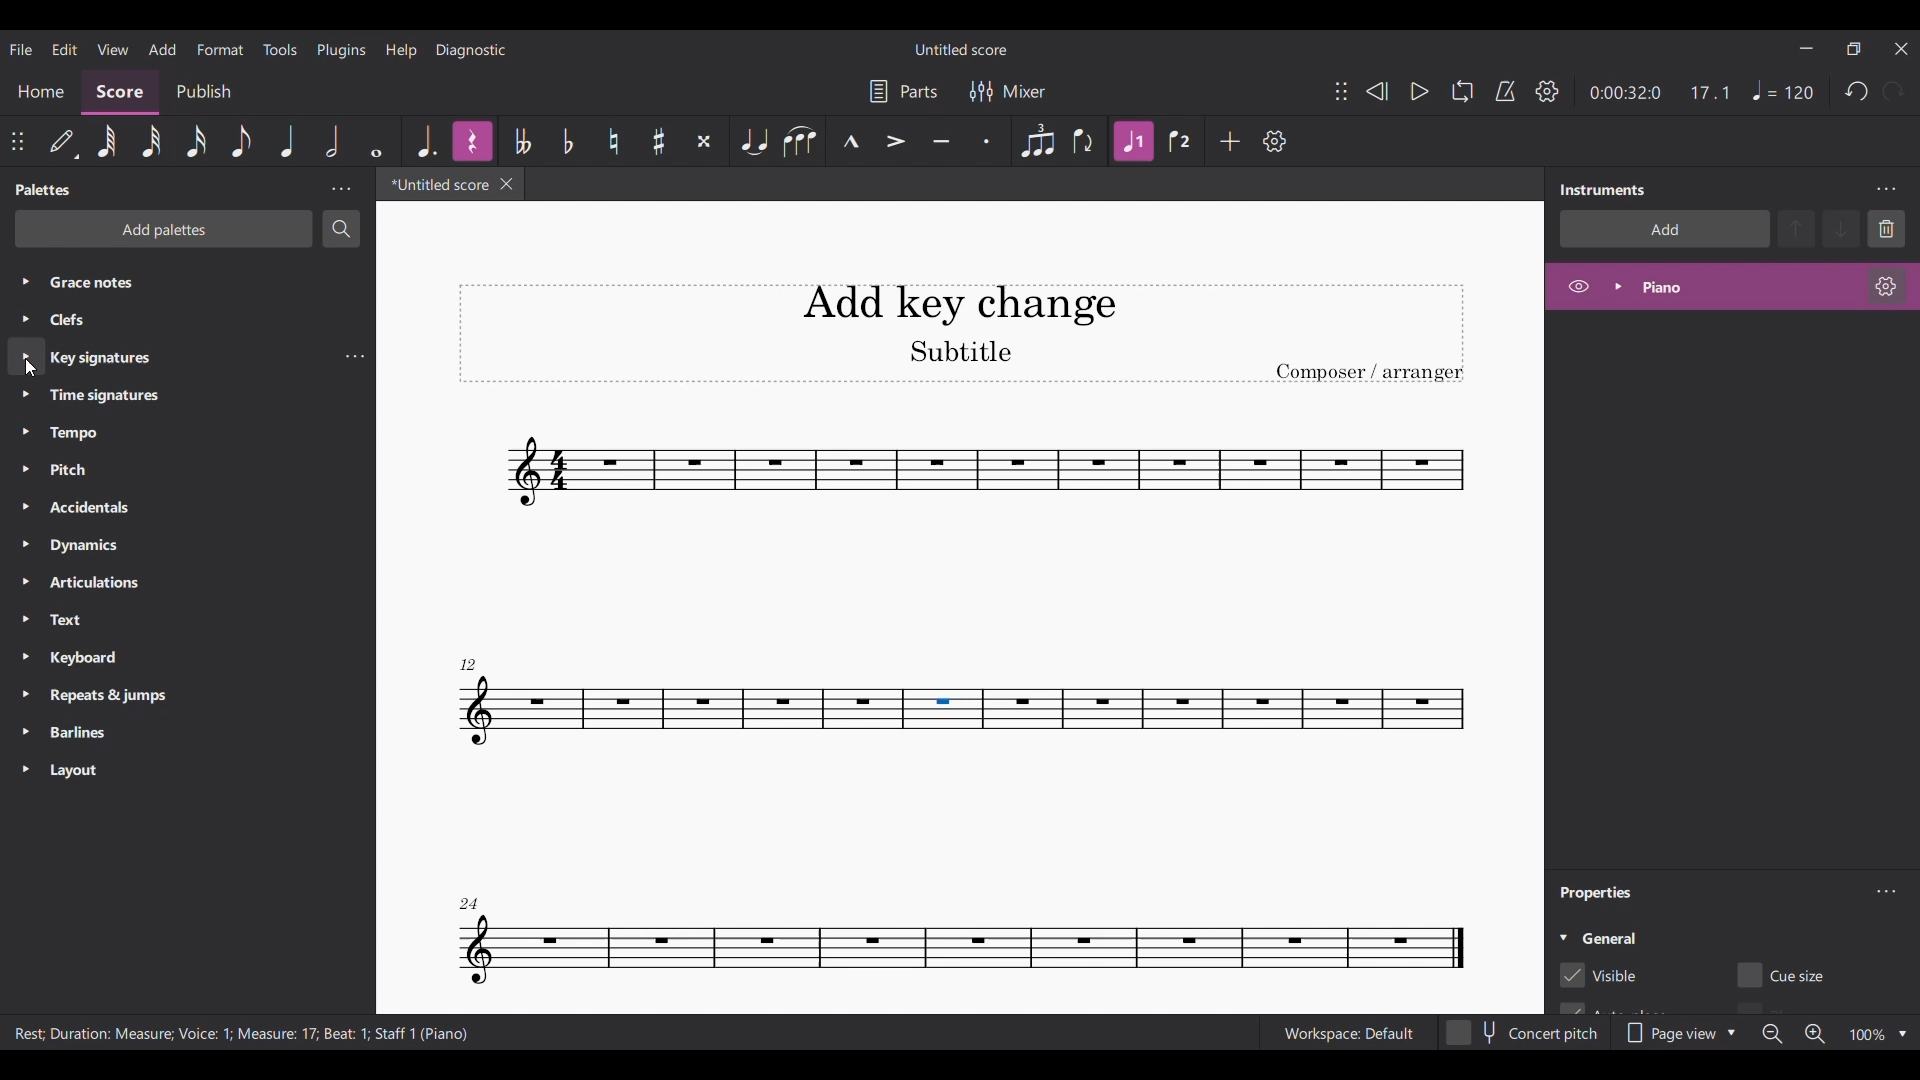 Image resolution: width=1920 pixels, height=1080 pixels. Describe the element at coordinates (63, 139) in the screenshot. I see `Default` at that location.